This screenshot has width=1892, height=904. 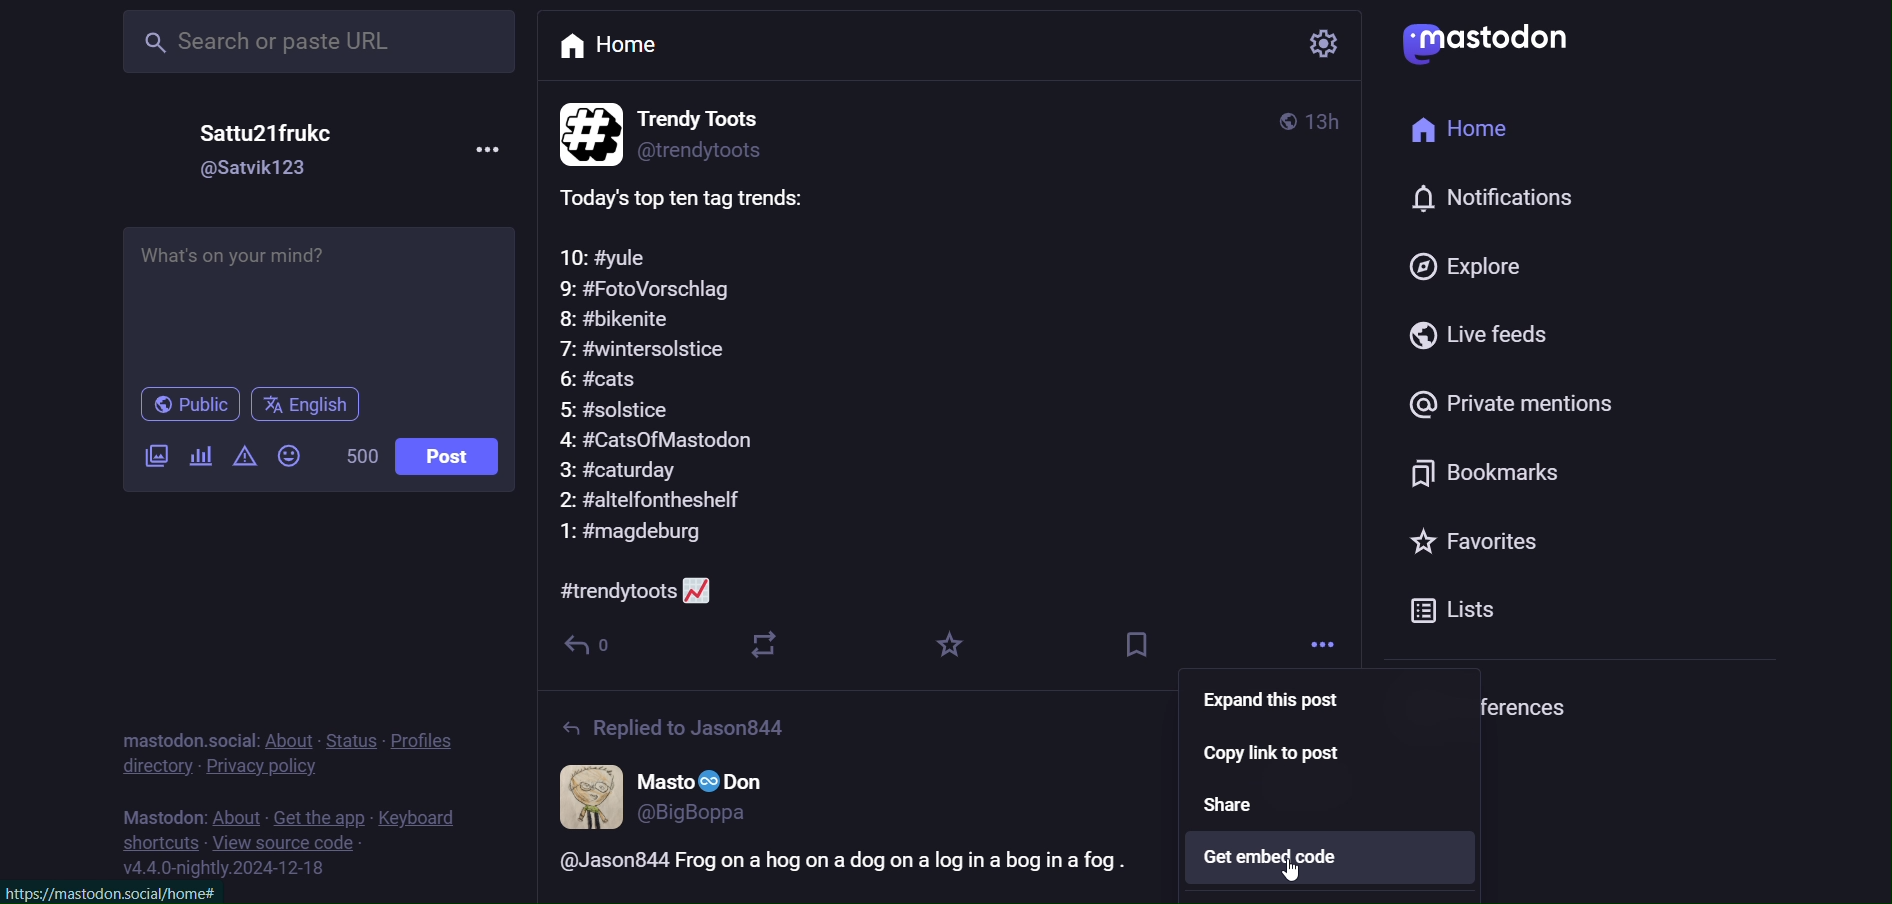 What do you see at coordinates (290, 736) in the screenshot?
I see `about` at bounding box center [290, 736].